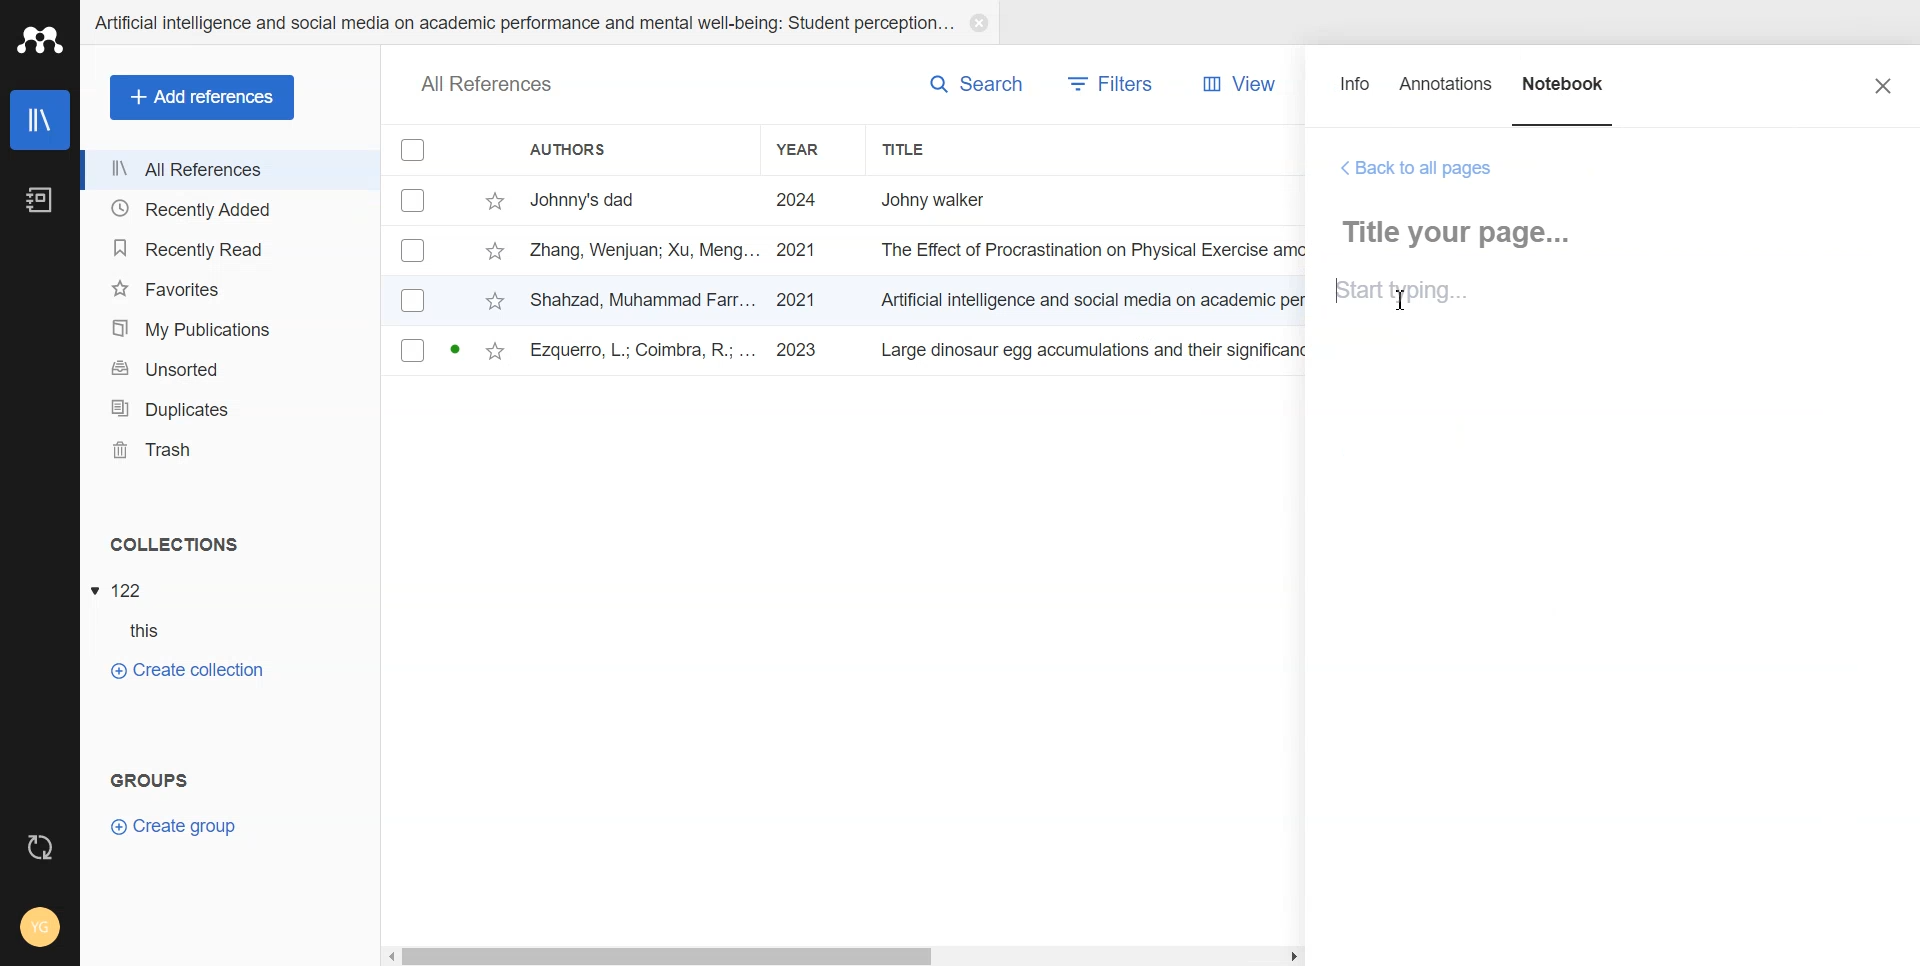 The width and height of the screenshot is (1920, 966). Describe the element at coordinates (1112, 84) in the screenshot. I see `Filters` at that location.